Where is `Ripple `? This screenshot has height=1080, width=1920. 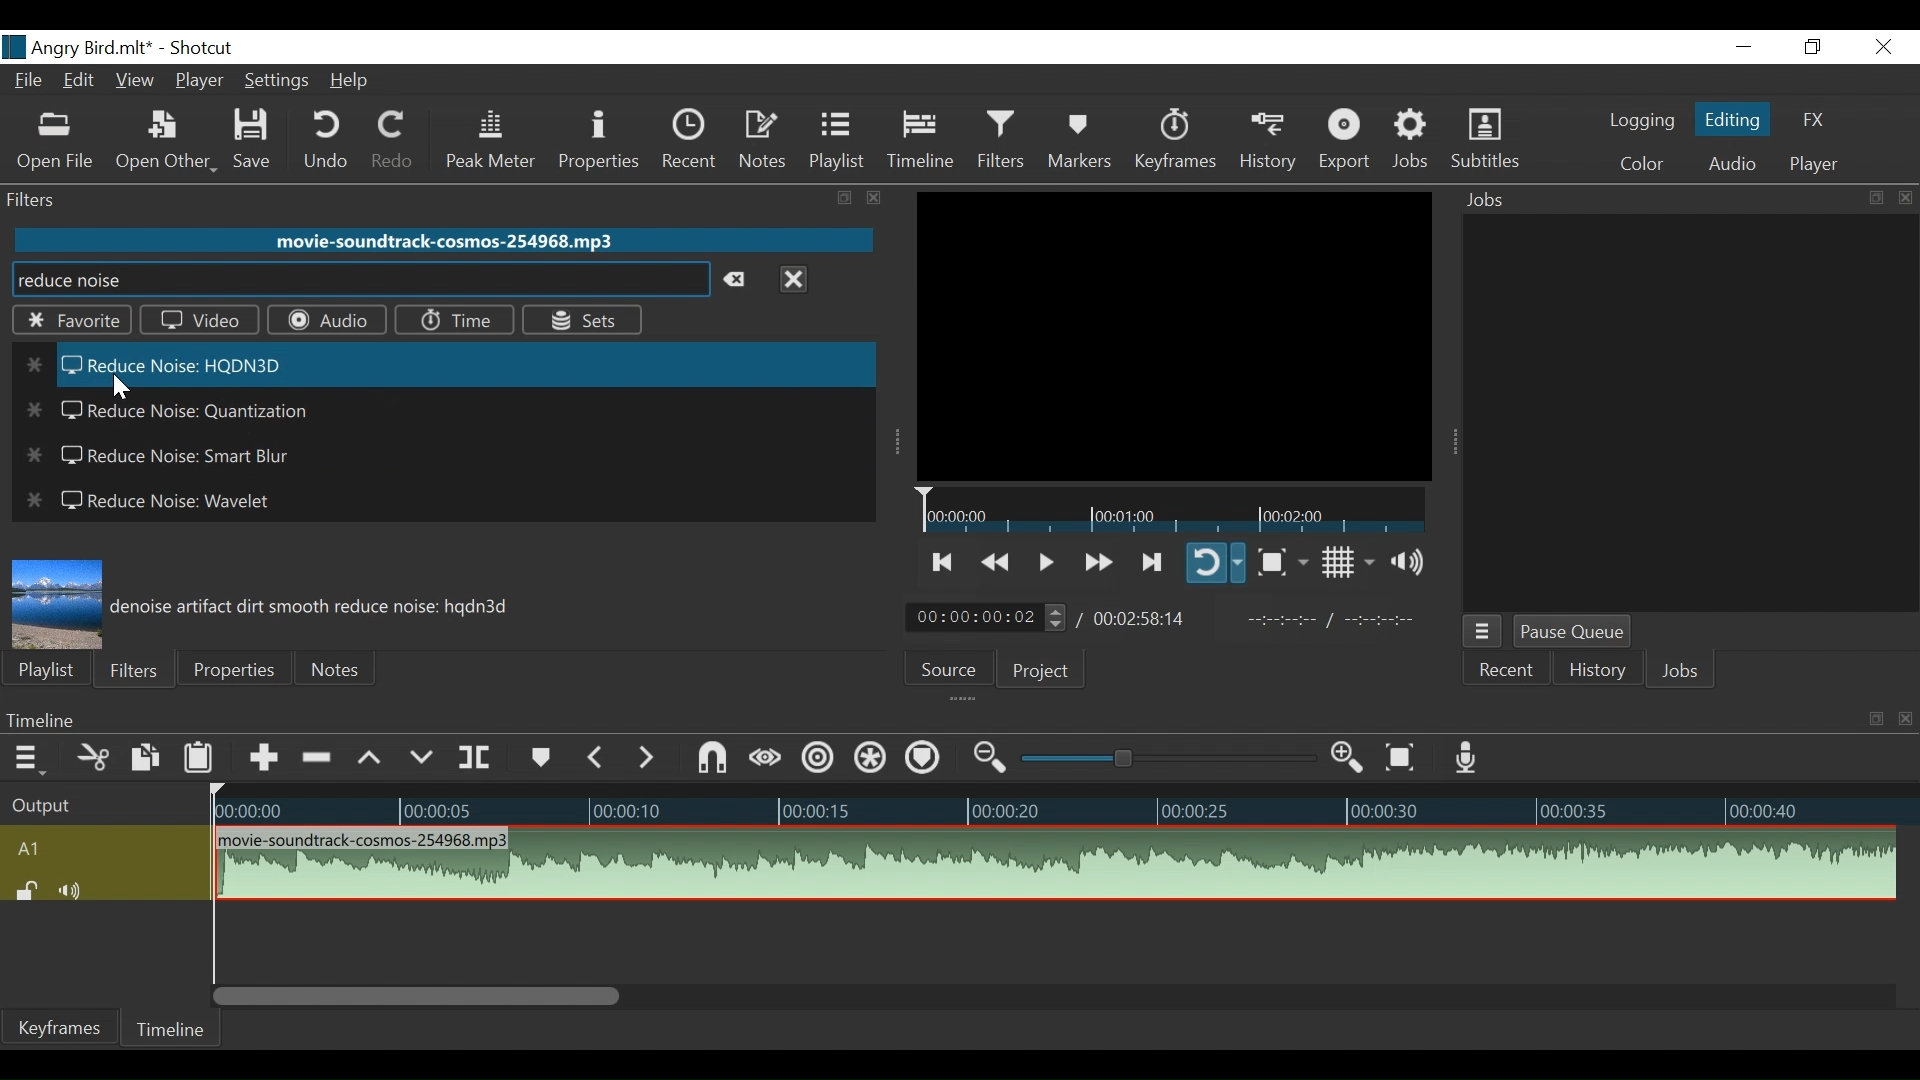
Ripple  is located at coordinates (815, 759).